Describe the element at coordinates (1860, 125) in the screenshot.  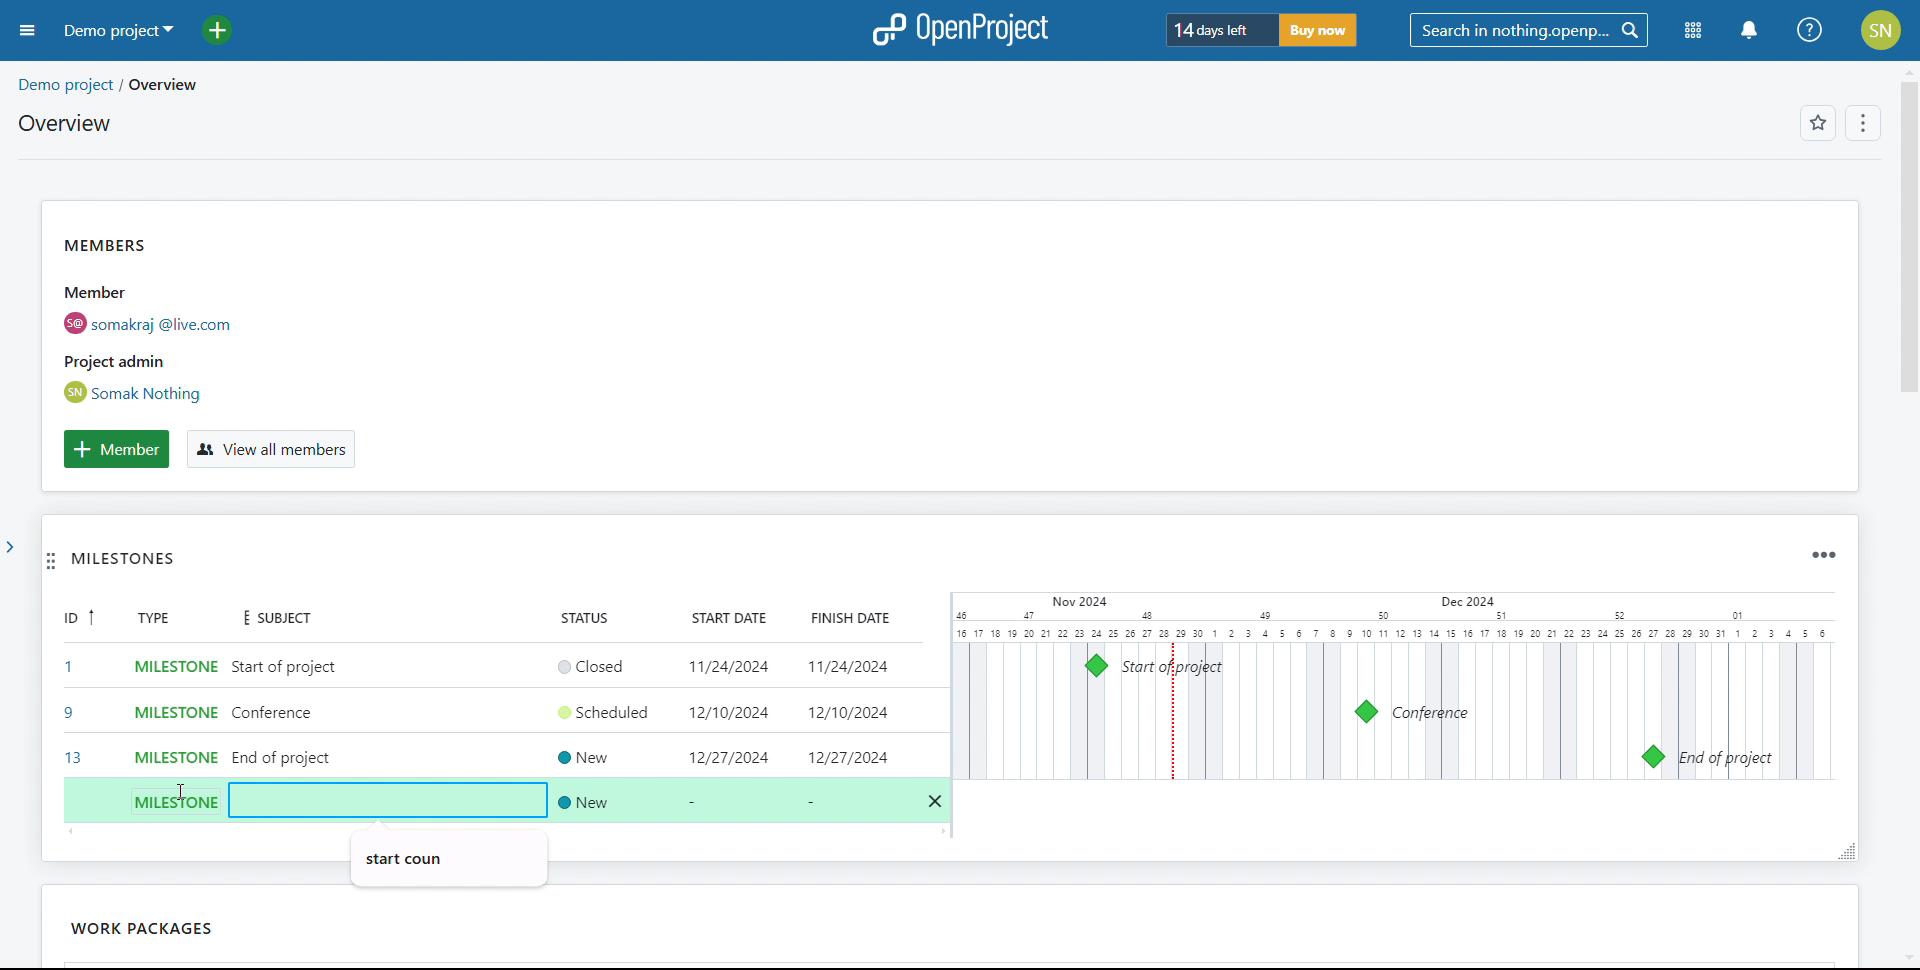
I see `options` at that location.